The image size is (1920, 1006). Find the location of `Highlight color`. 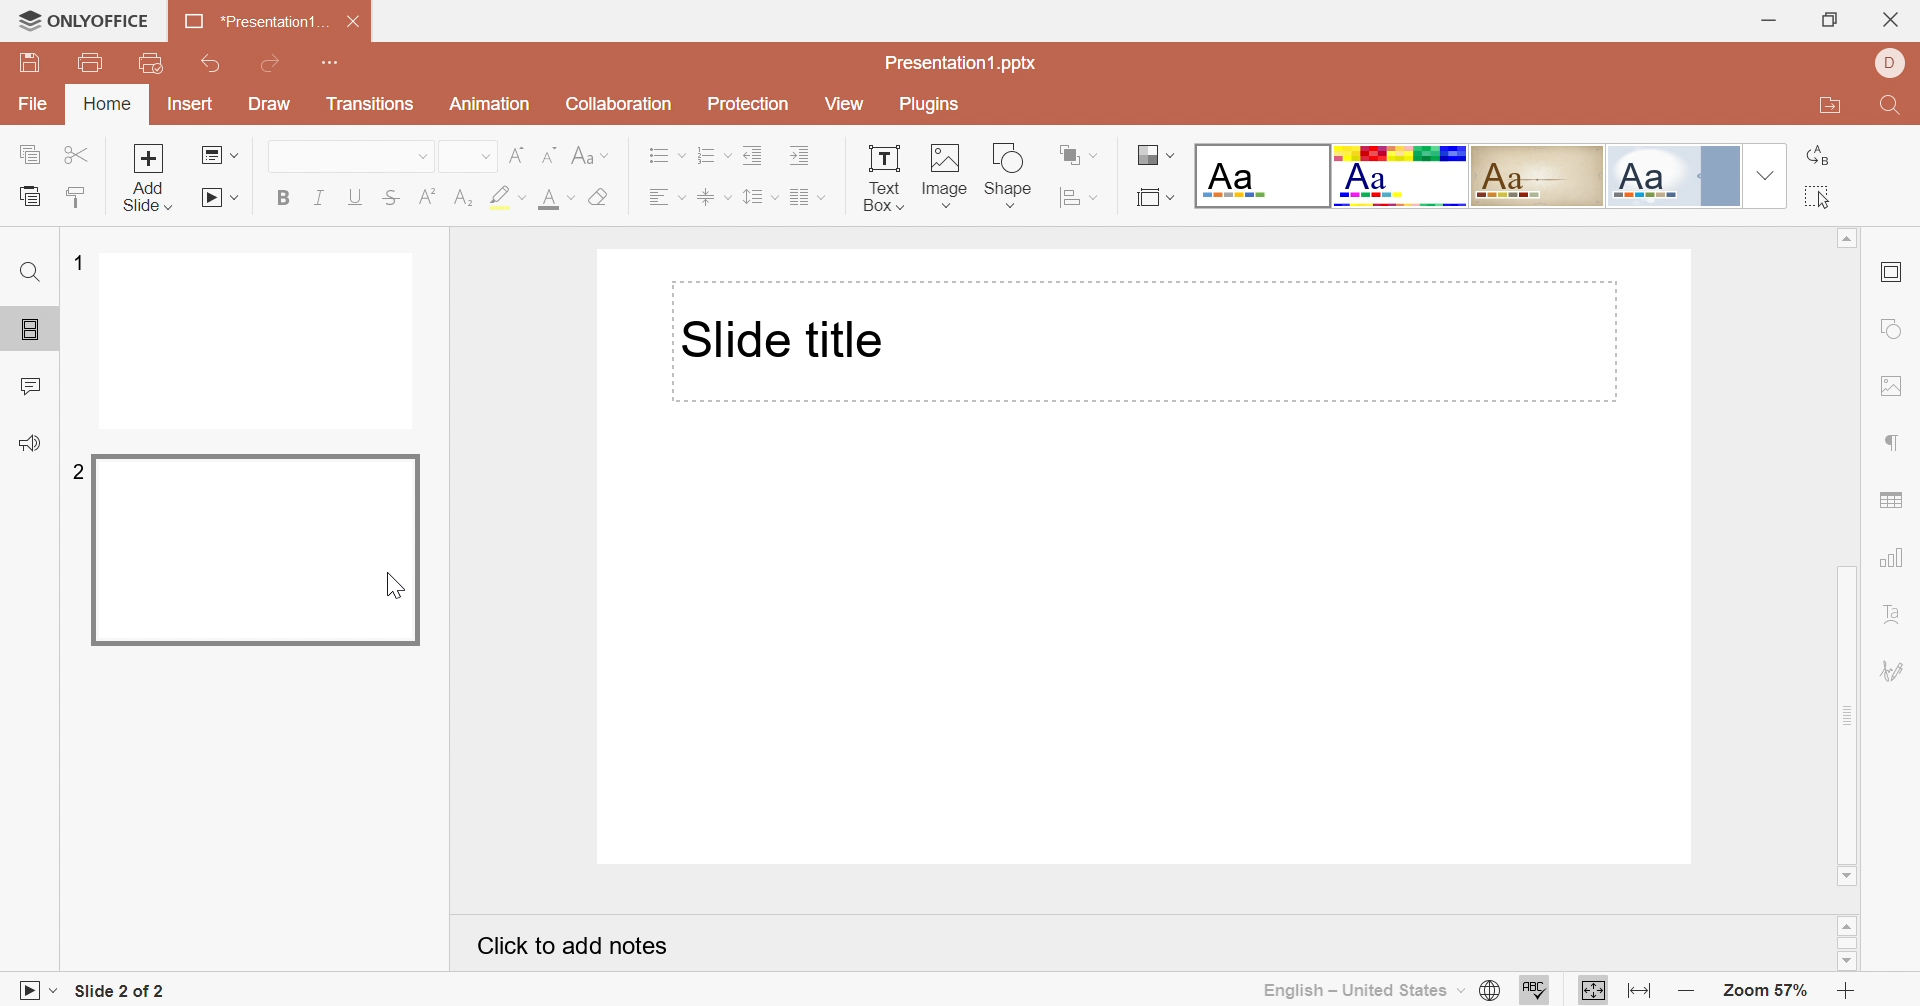

Highlight color is located at coordinates (508, 195).